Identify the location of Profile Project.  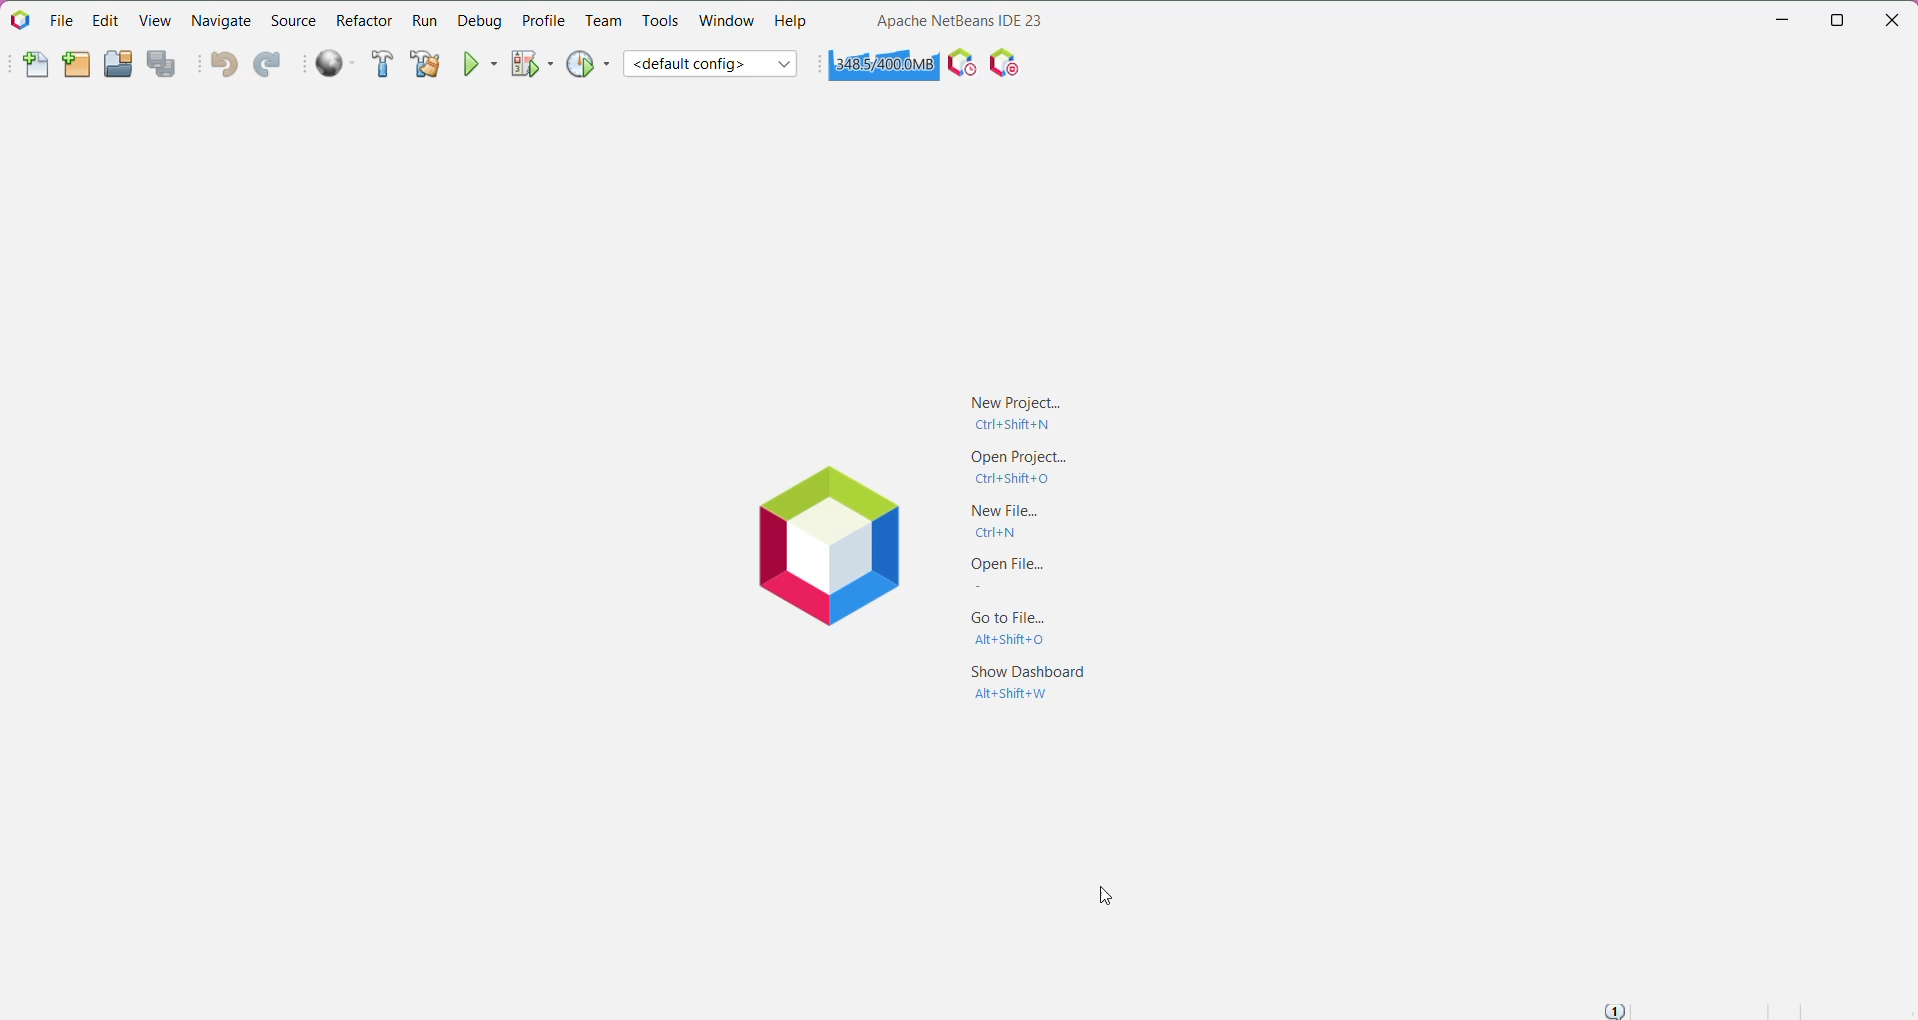
(589, 63).